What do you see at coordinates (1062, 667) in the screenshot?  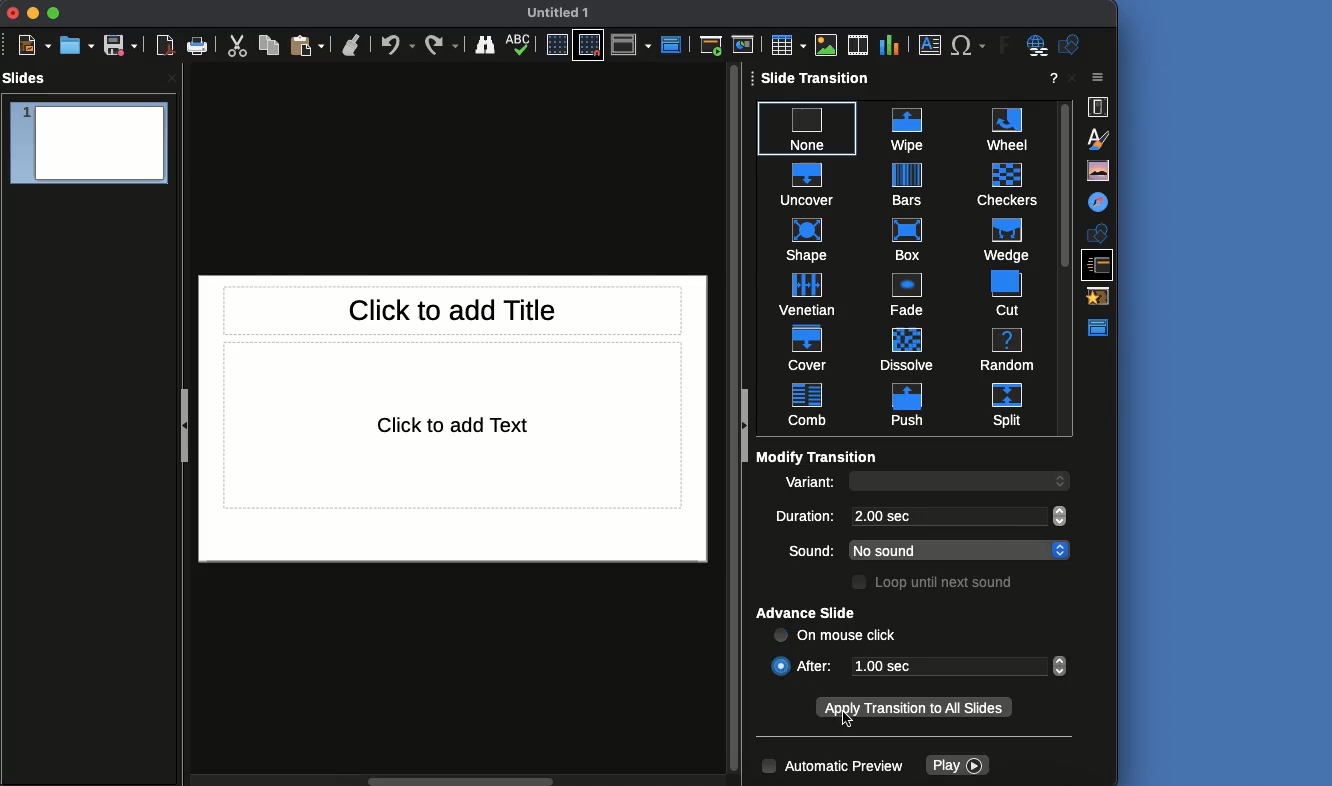 I see `scroll` at bounding box center [1062, 667].